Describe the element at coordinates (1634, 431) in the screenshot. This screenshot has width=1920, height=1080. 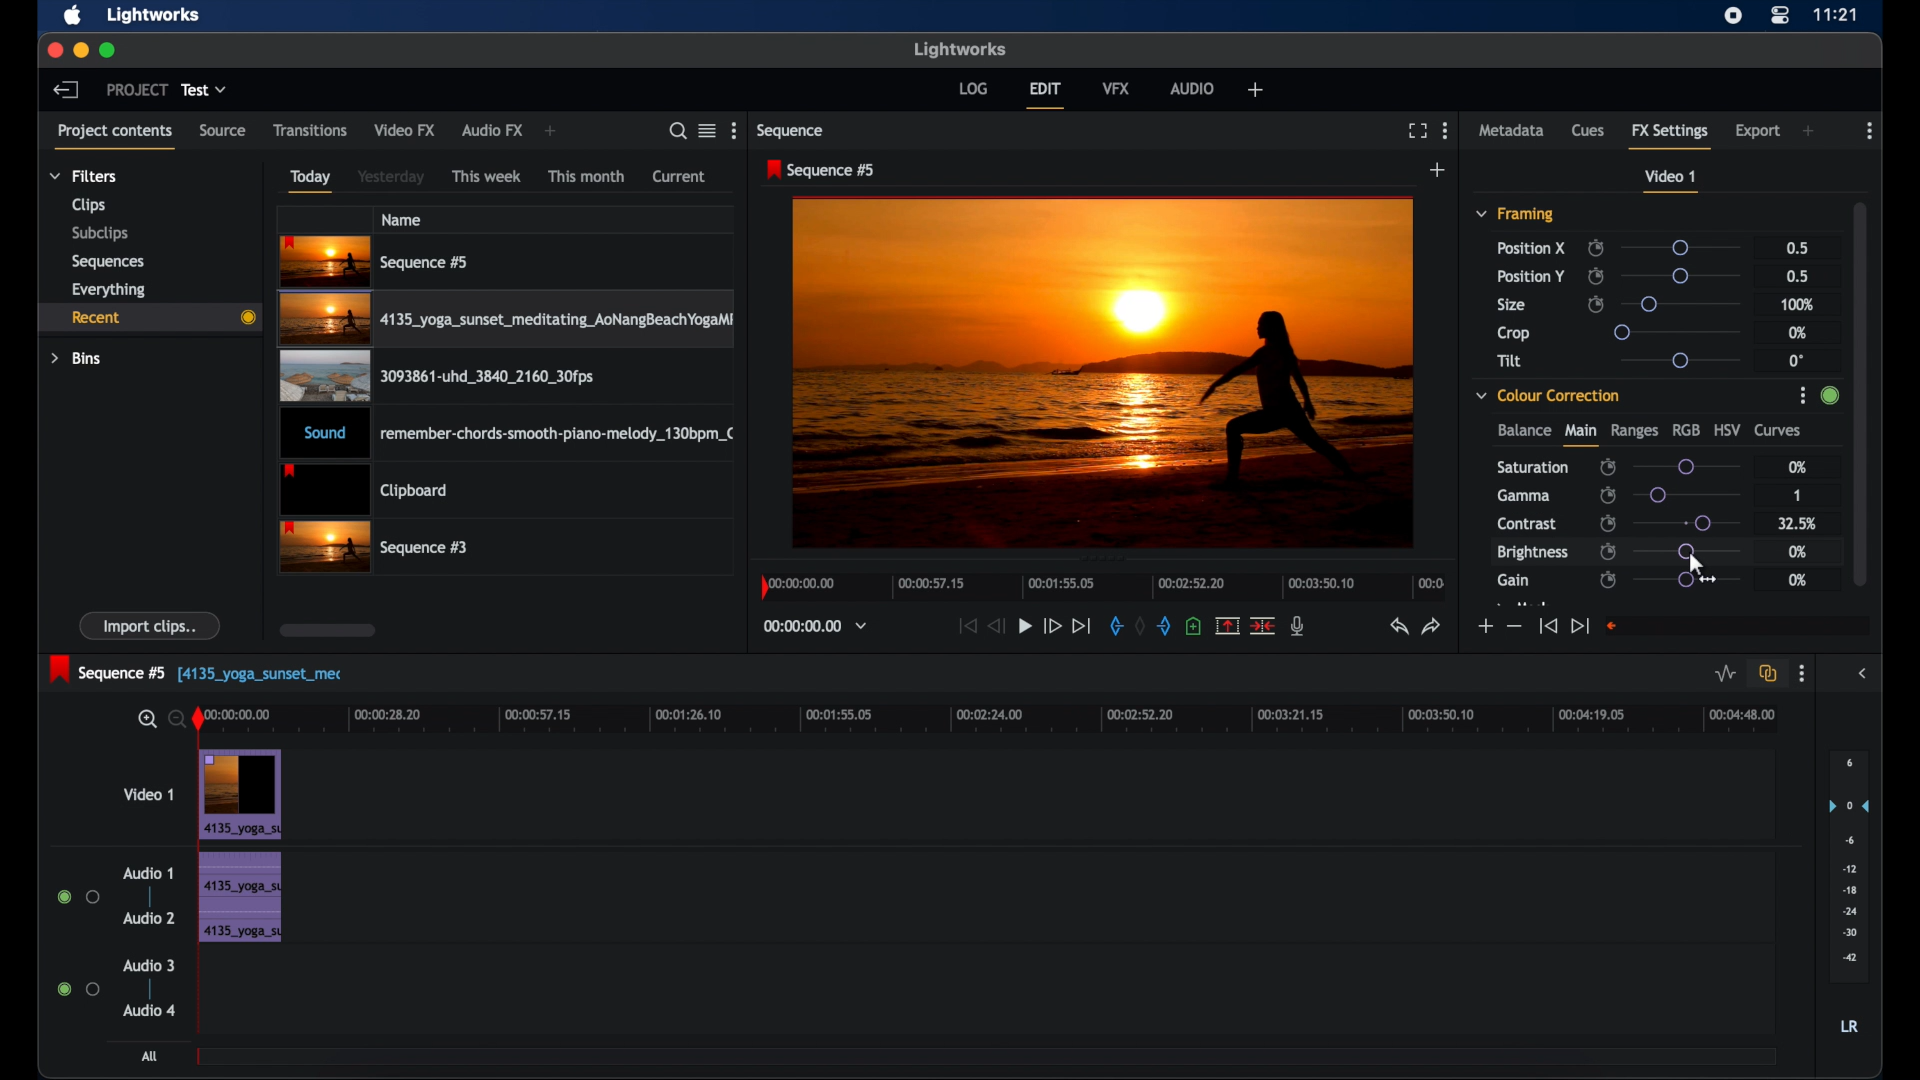
I see `ranges` at that location.